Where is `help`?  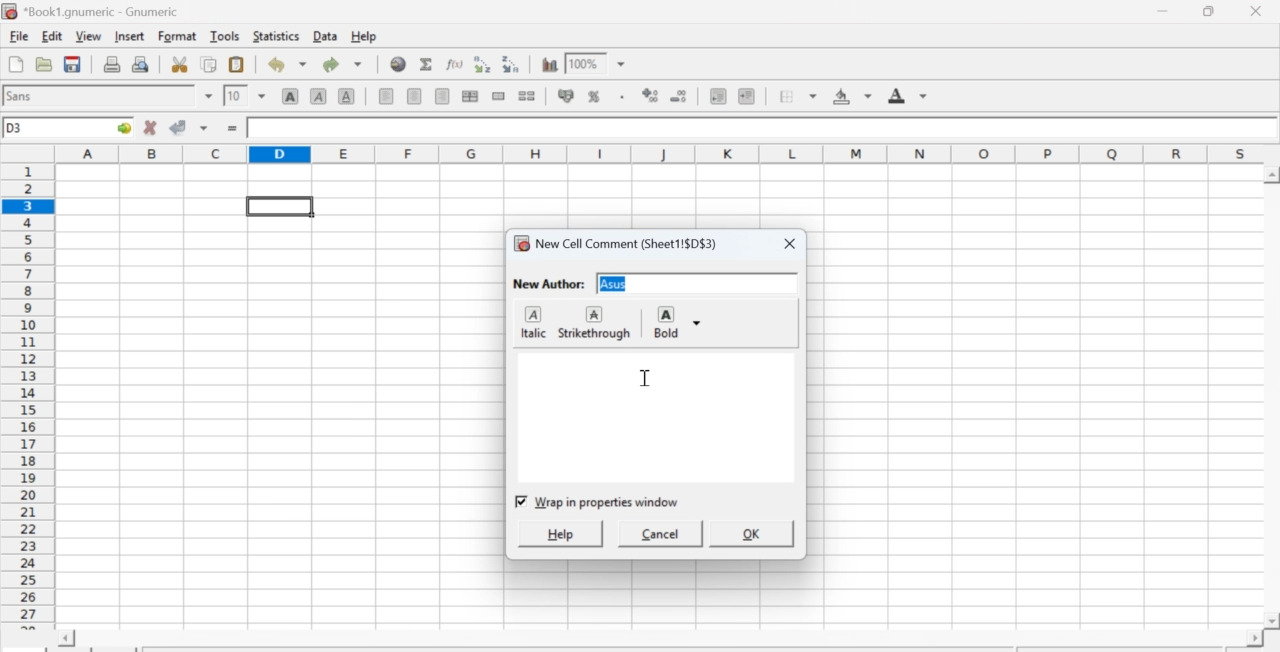 help is located at coordinates (561, 534).